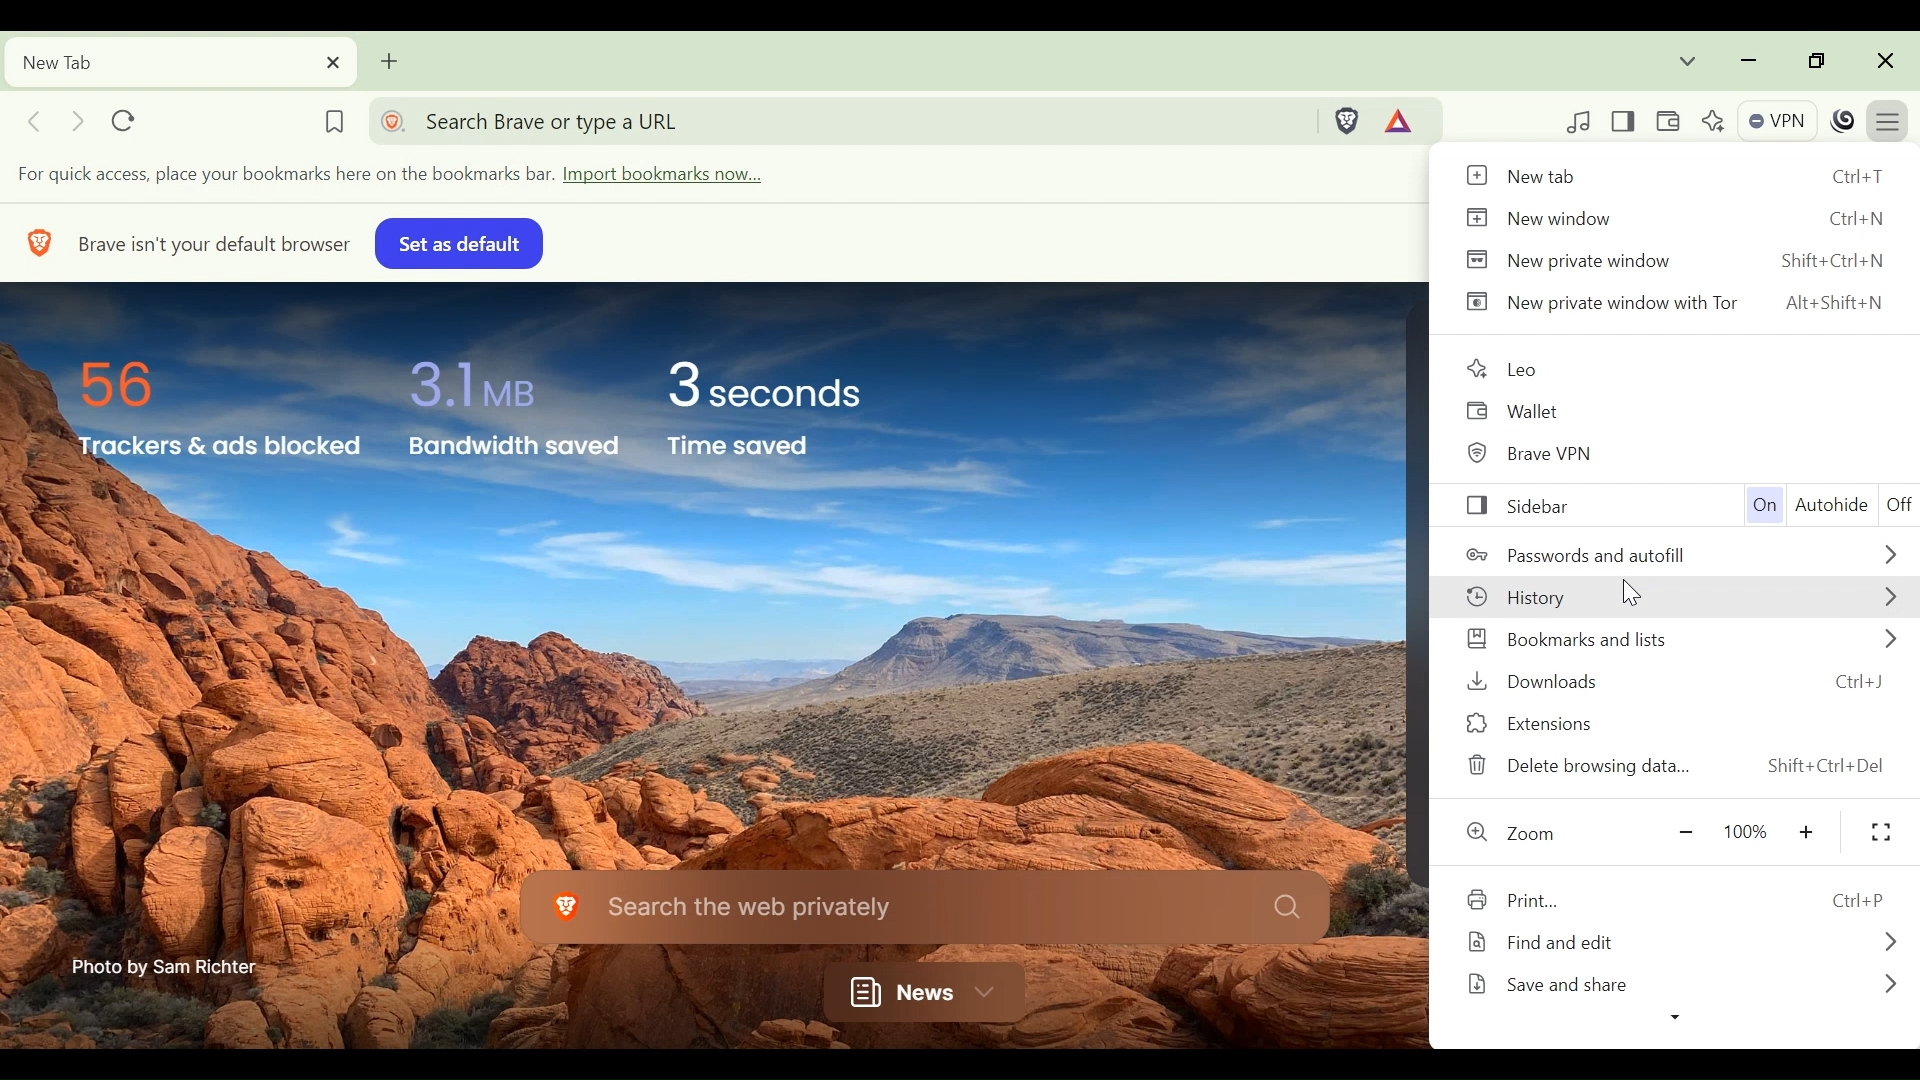 This screenshot has height=1080, width=1920. What do you see at coordinates (1556, 506) in the screenshot?
I see ` Sidebar` at bounding box center [1556, 506].